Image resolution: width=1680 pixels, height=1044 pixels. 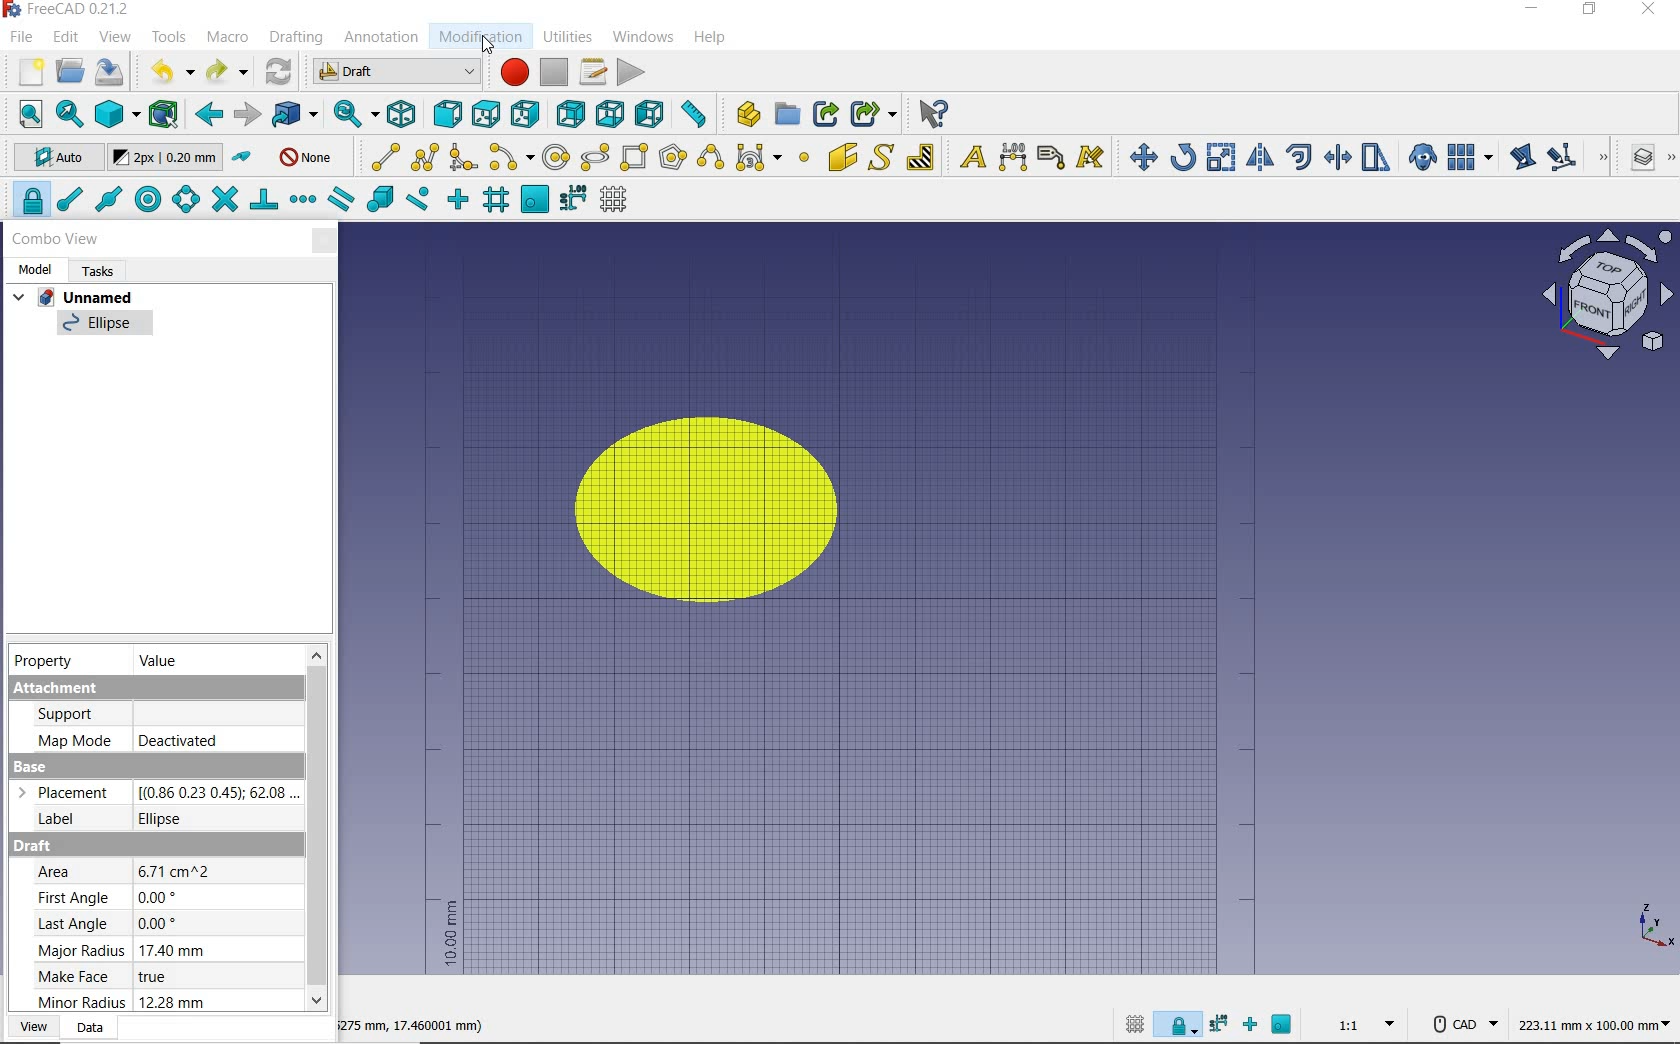 I want to click on make link, so click(x=826, y=114).